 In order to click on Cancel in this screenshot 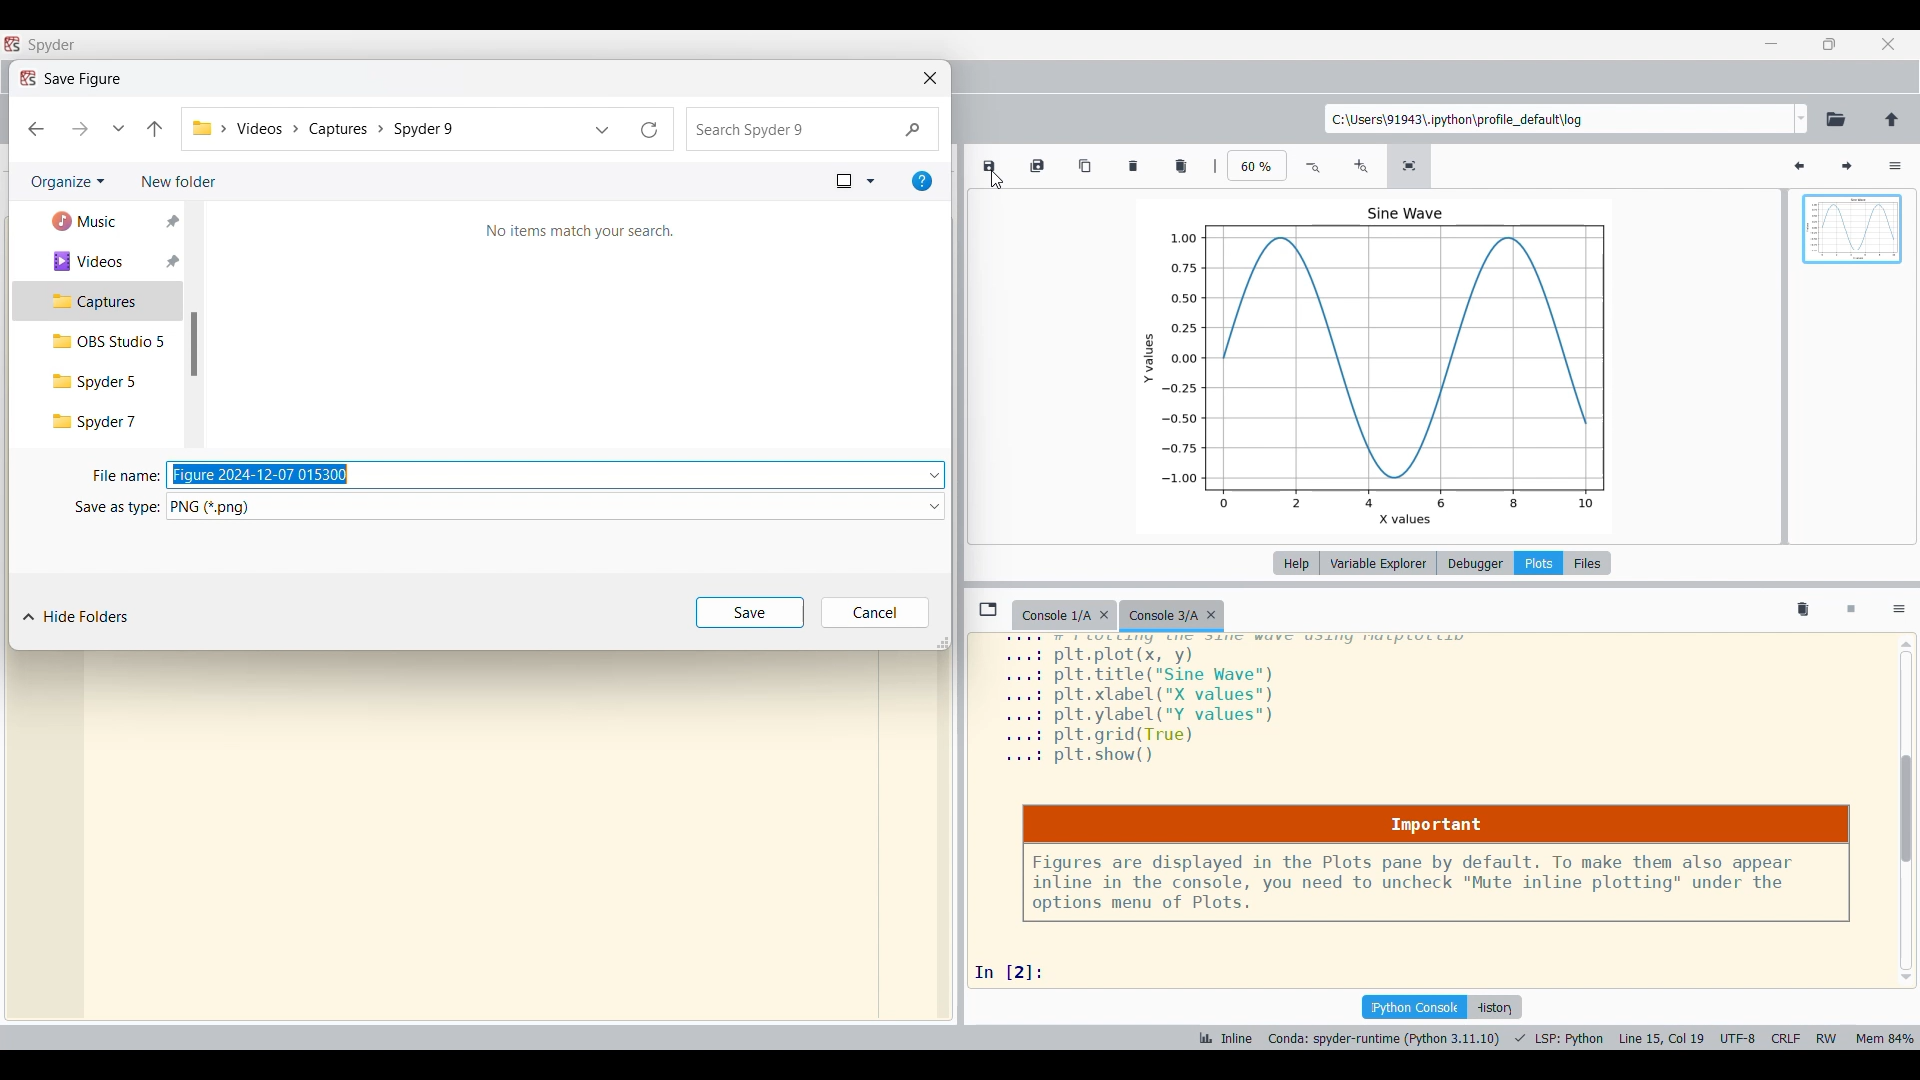, I will do `click(875, 612)`.